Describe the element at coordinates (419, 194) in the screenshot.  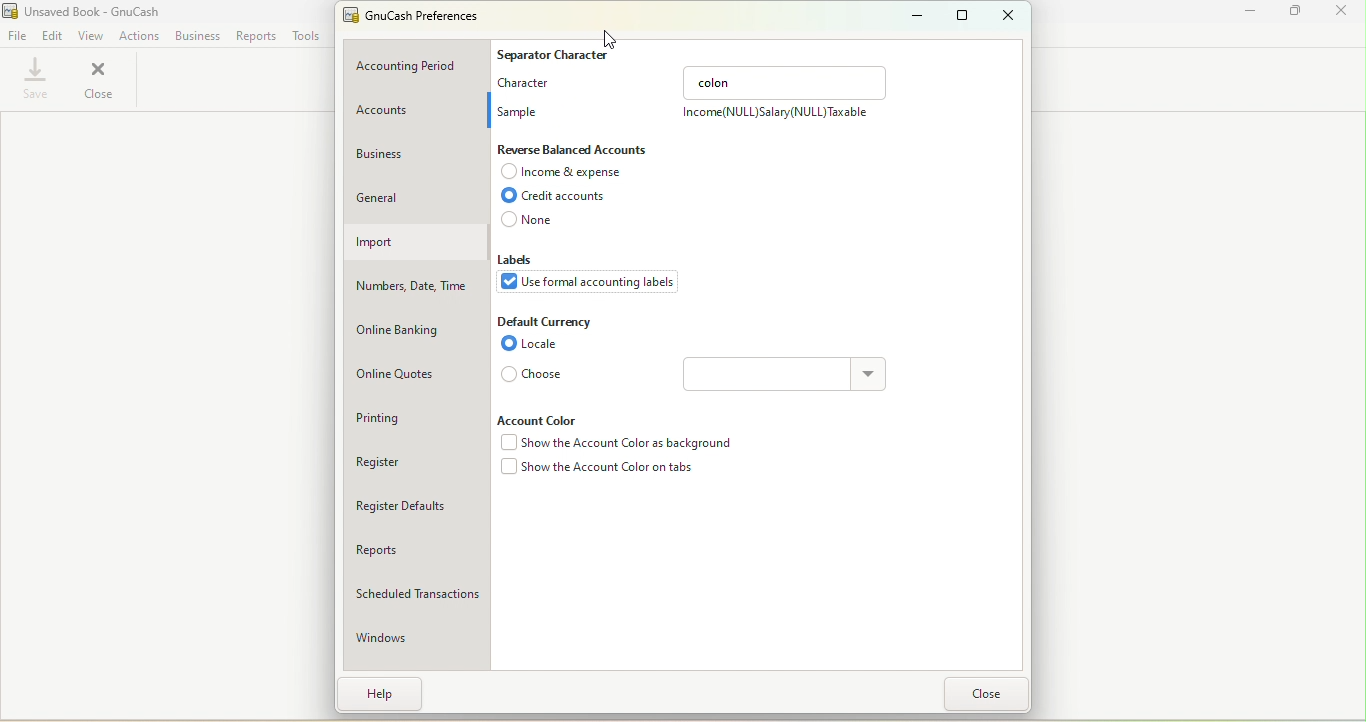
I see `General` at that location.